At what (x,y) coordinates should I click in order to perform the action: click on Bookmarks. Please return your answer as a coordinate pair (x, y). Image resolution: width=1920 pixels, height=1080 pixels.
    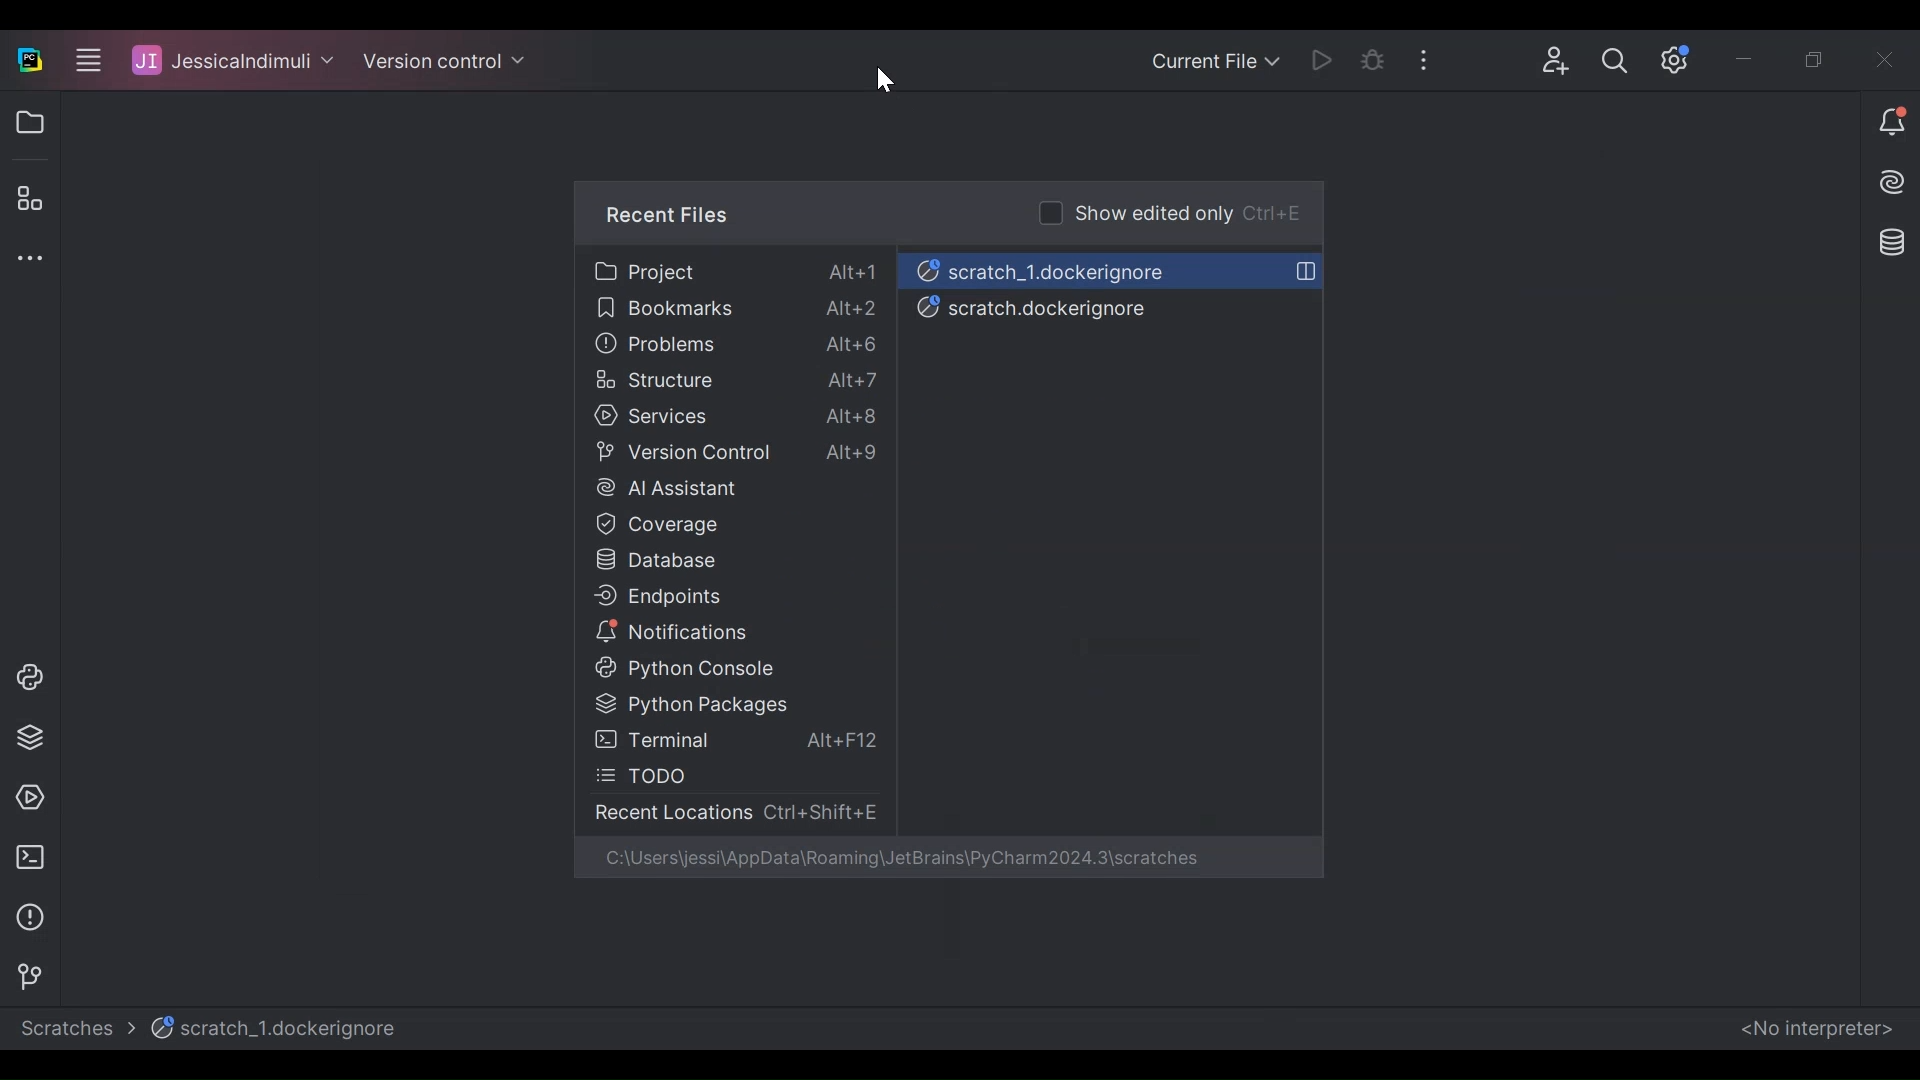
    Looking at the image, I should click on (736, 310).